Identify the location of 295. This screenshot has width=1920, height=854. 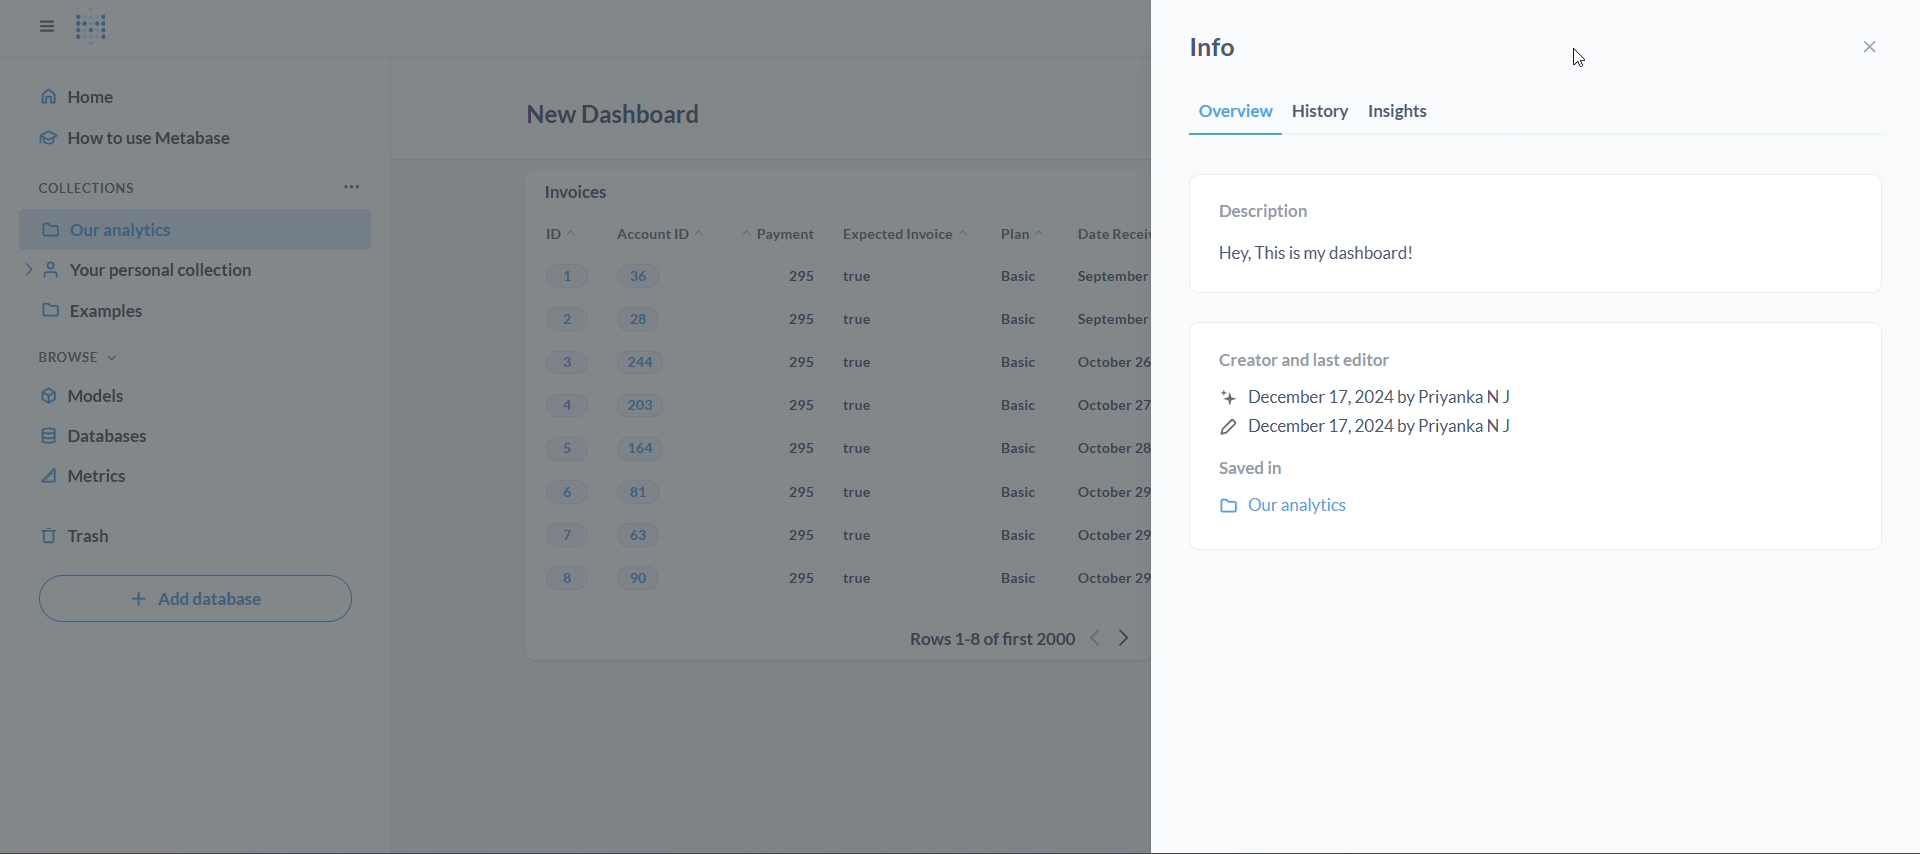
(807, 534).